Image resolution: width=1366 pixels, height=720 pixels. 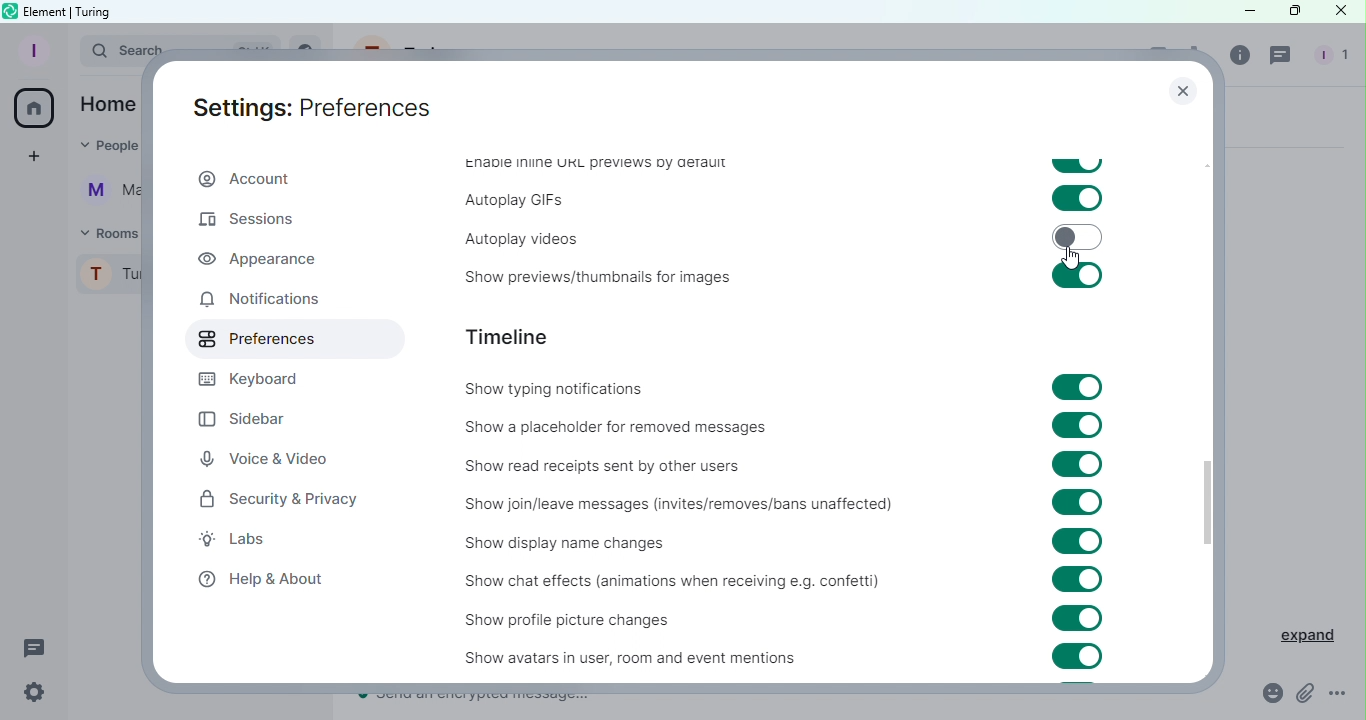 I want to click on Sessions, so click(x=257, y=224).